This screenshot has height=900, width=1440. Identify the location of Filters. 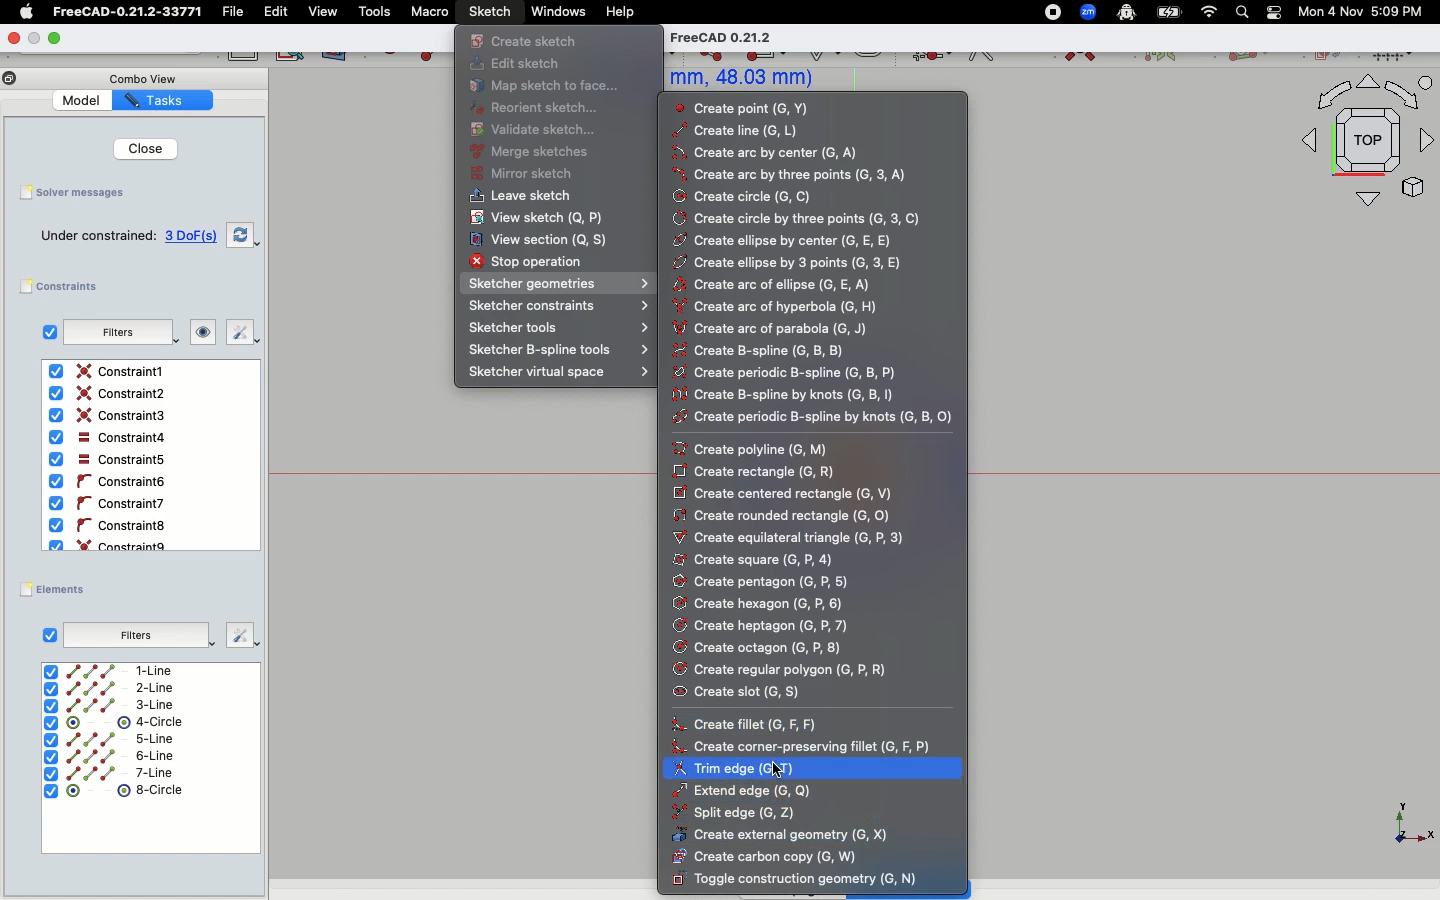
(138, 633).